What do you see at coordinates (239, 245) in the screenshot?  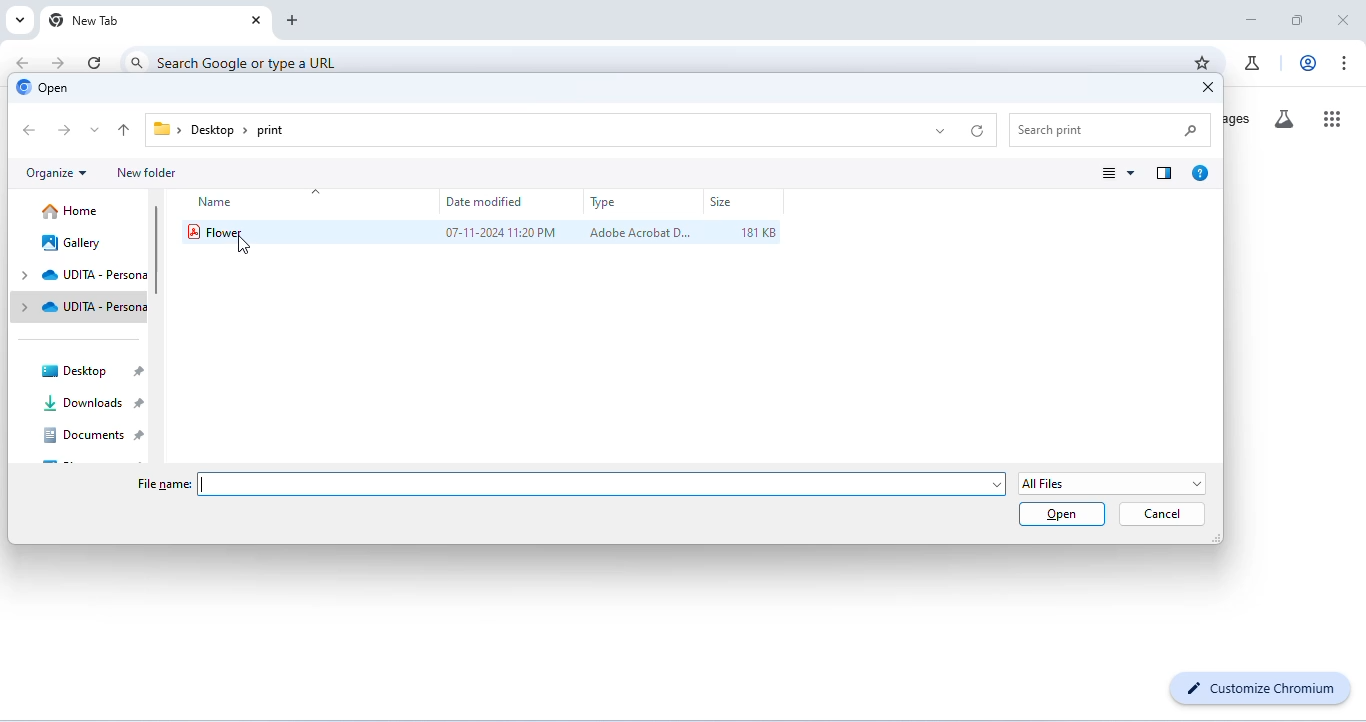 I see `cursor` at bounding box center [239, 245].